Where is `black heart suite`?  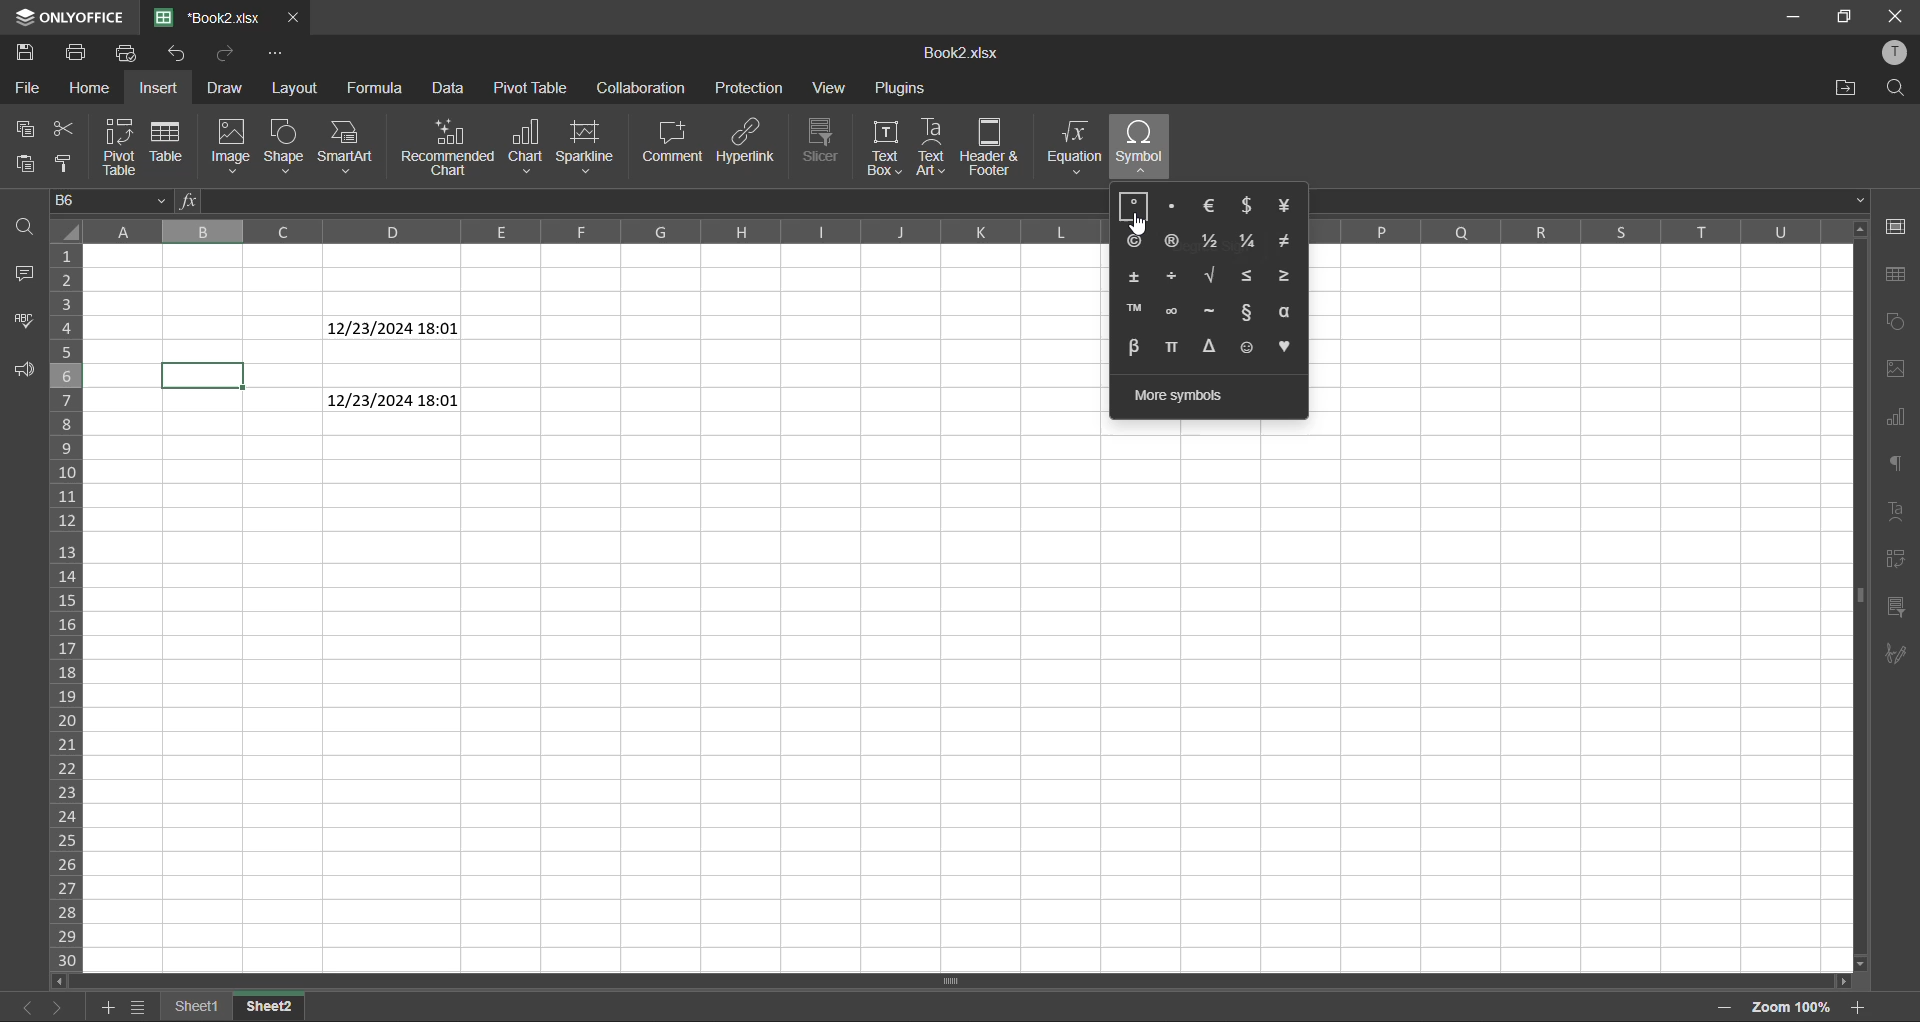
black heart suite is located at coordinates (1292, 347).